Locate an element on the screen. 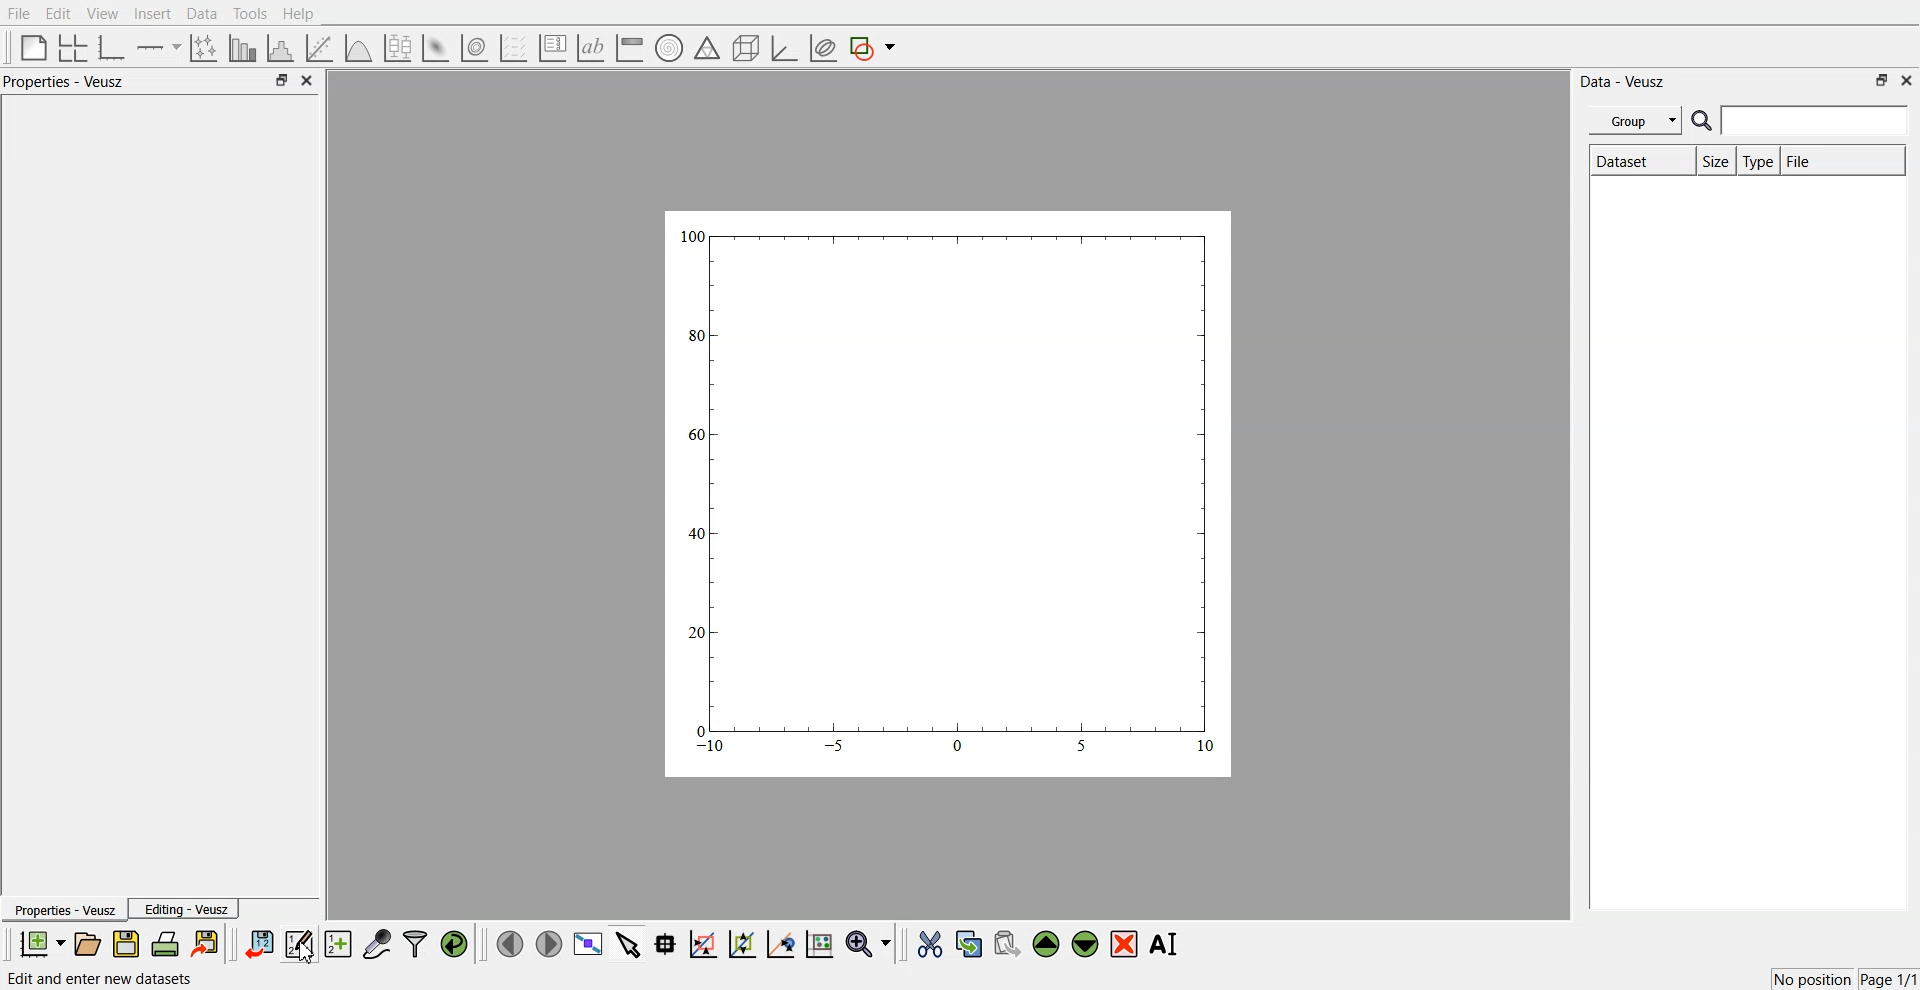  Data is located at coordinates (201, 14).